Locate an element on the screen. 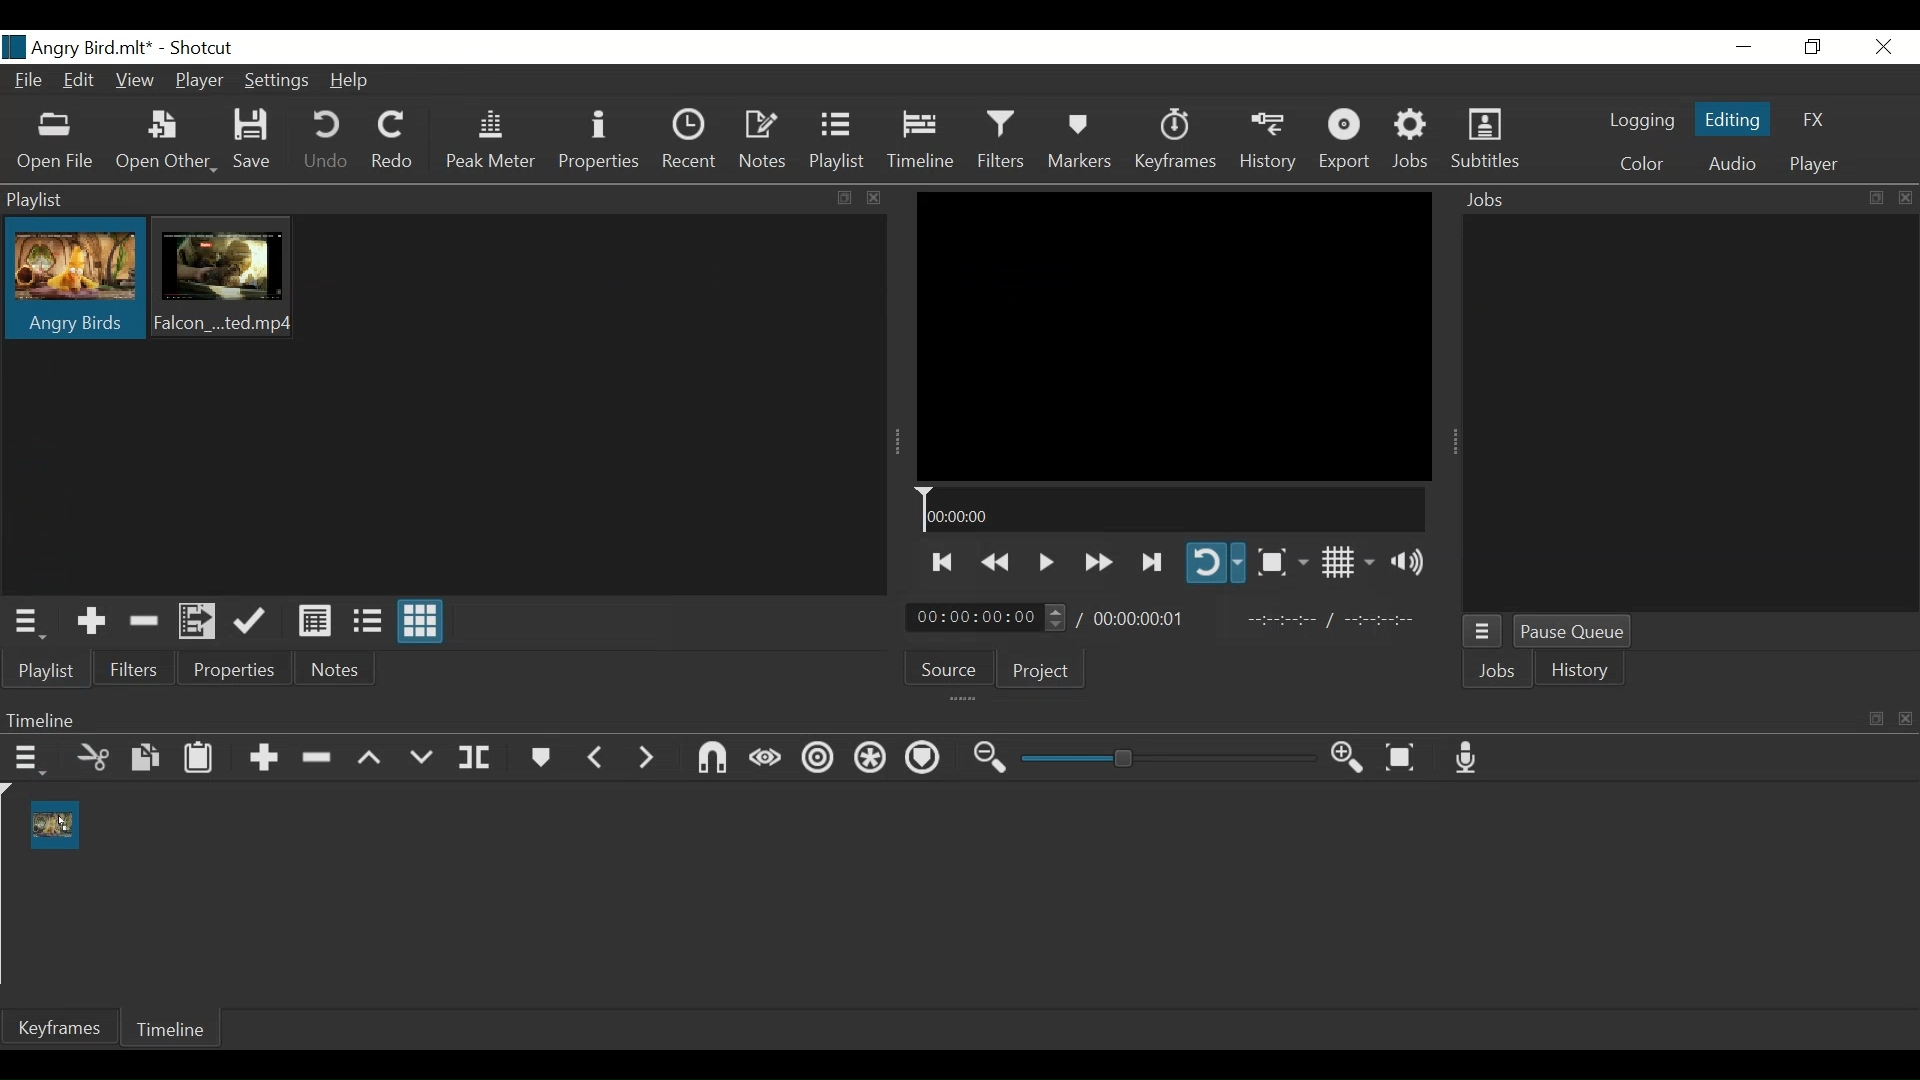 This screenshot has height=1080, width=1920. Skip to the previous point is located at coordinates (943, 561).